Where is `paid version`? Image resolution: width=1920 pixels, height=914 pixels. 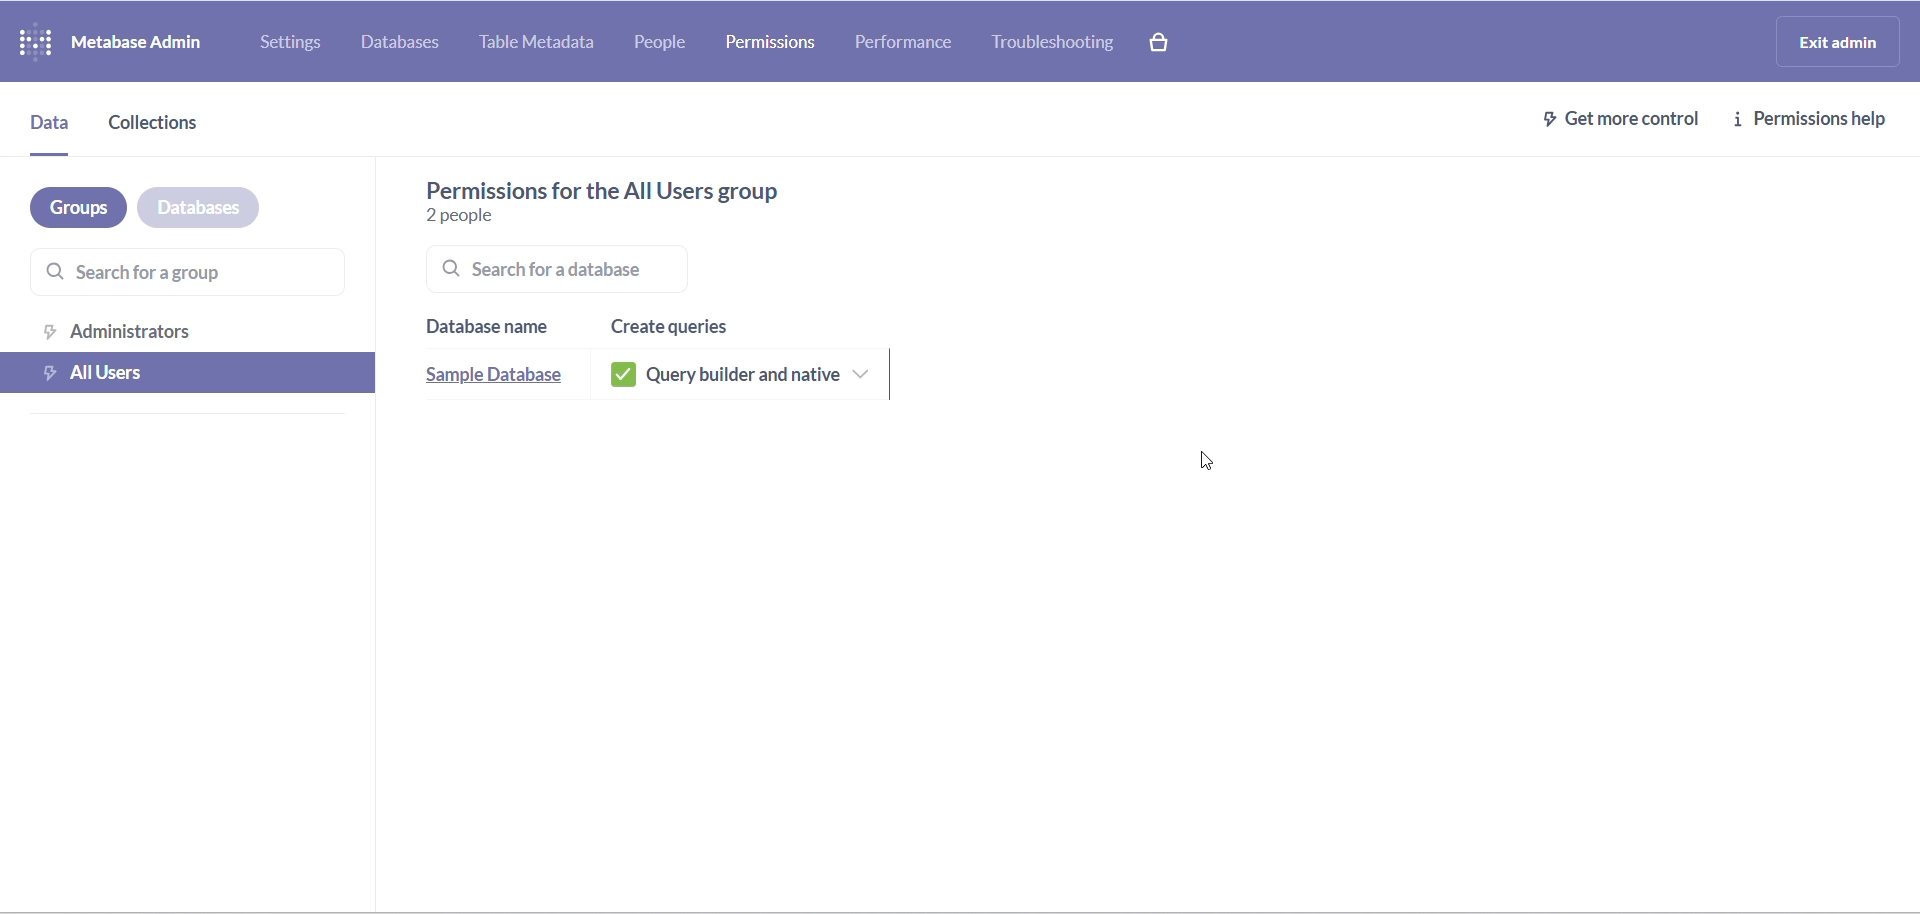 paid version is located at coordinates (1172, 42).